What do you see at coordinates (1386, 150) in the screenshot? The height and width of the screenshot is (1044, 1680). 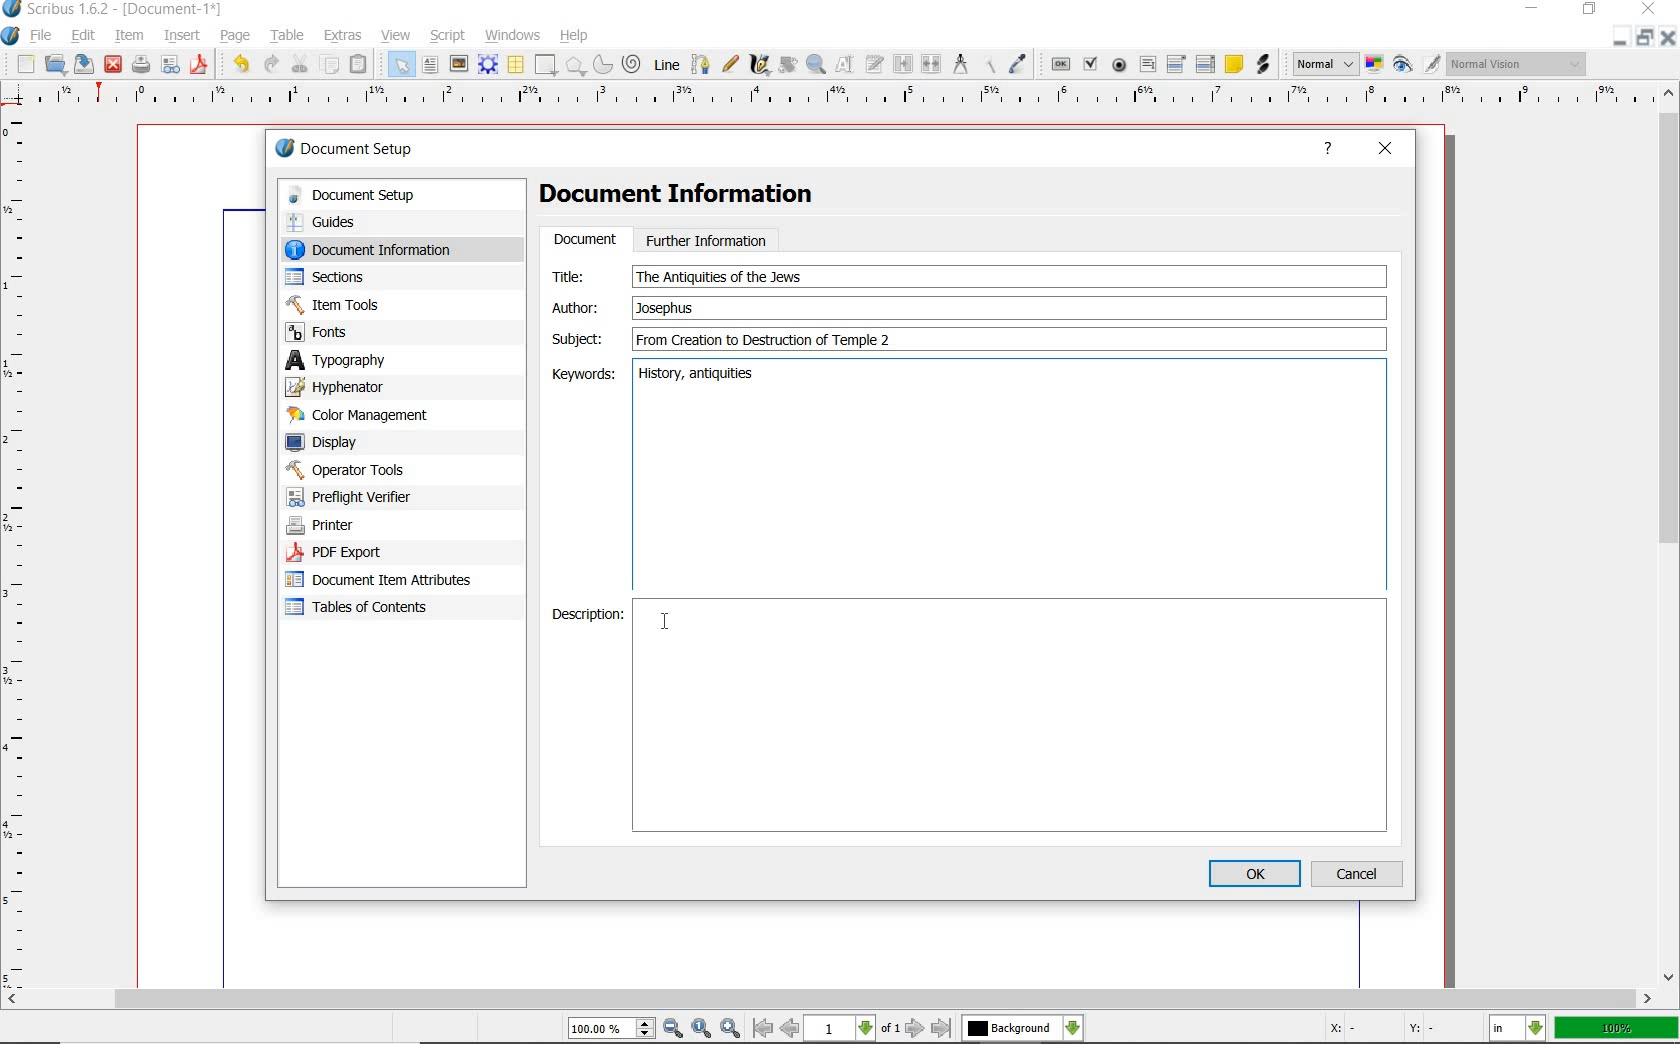 I see `close` at bounding box center [1386, 150].